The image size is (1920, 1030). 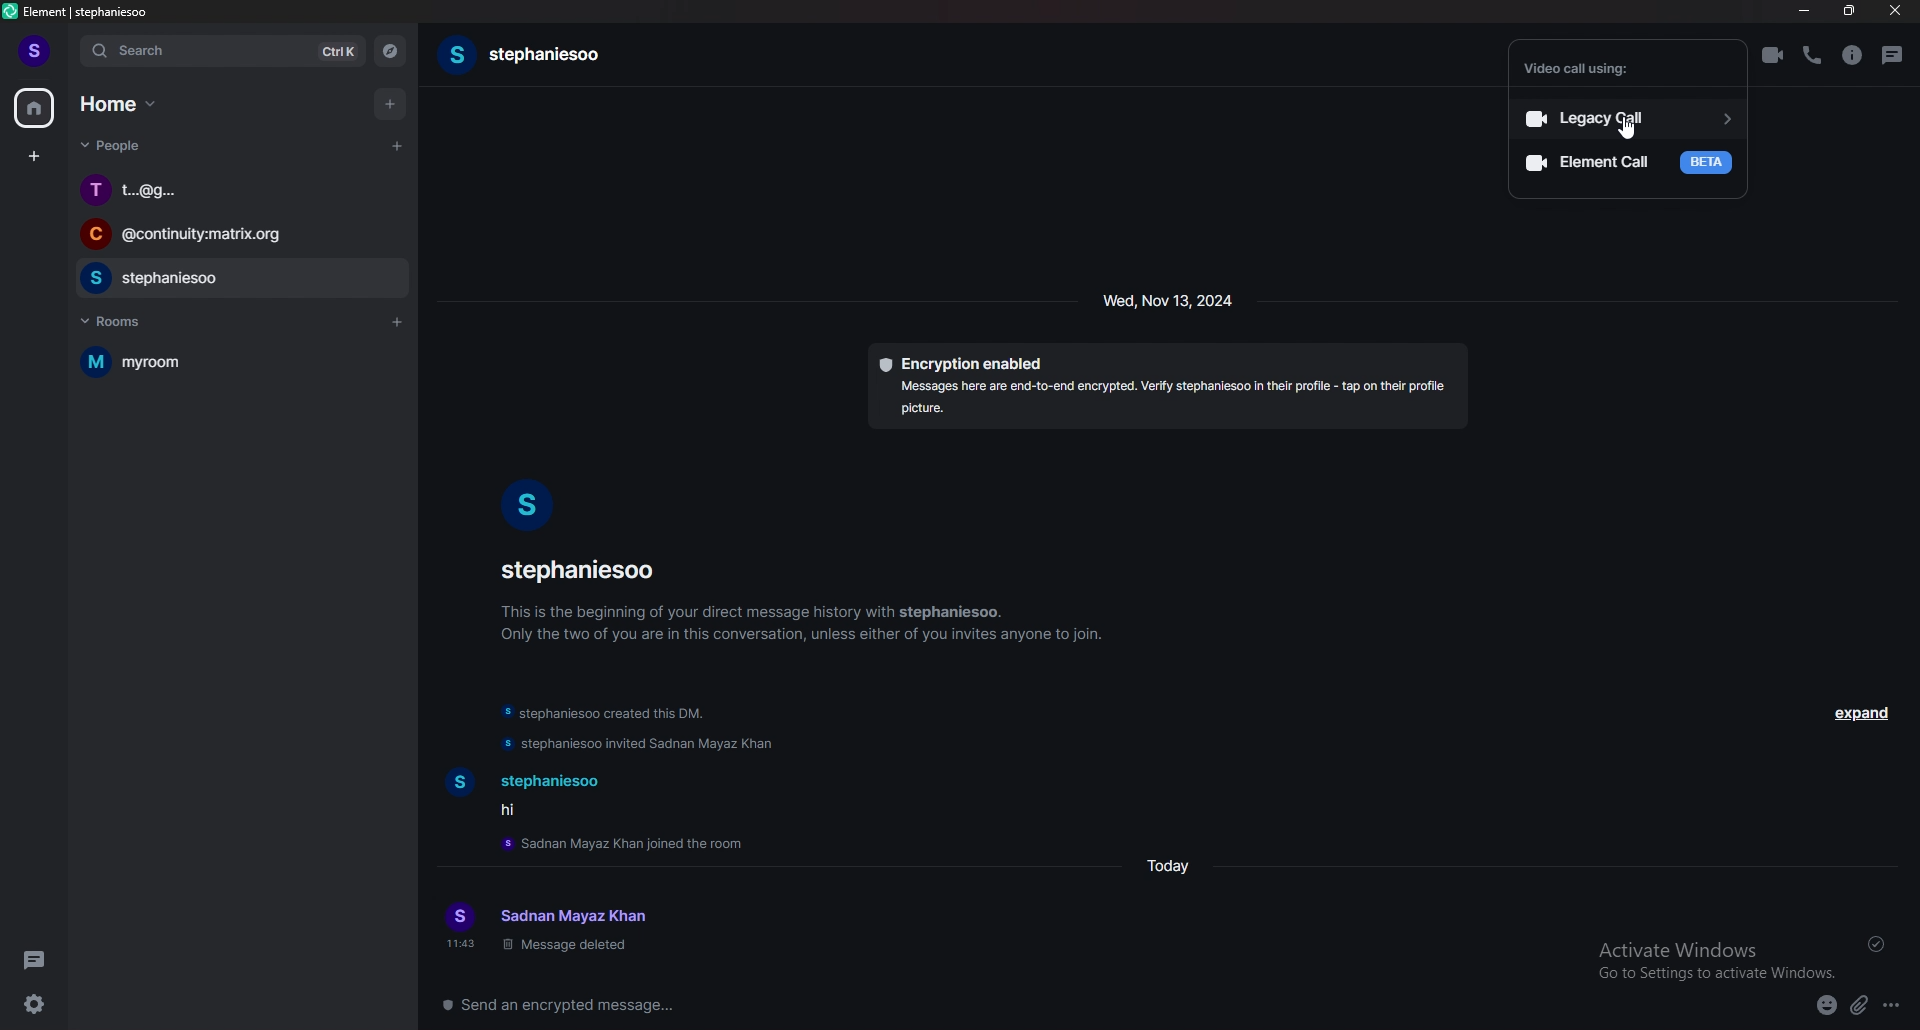 What do you see at coordinates (529, 55) in the screenshot?
I see `usernamename` at bounding box center [529, 55].